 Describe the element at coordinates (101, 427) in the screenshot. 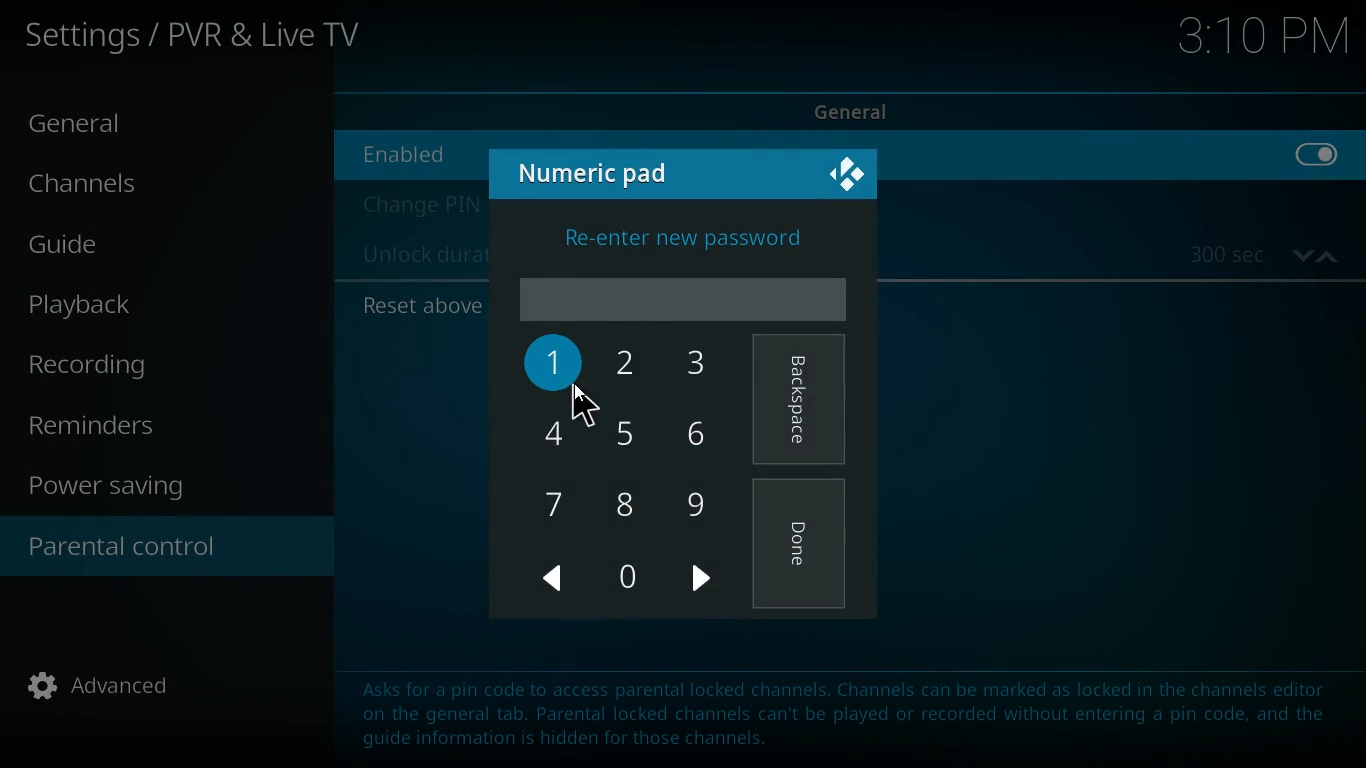

I see `reminders` at that location.